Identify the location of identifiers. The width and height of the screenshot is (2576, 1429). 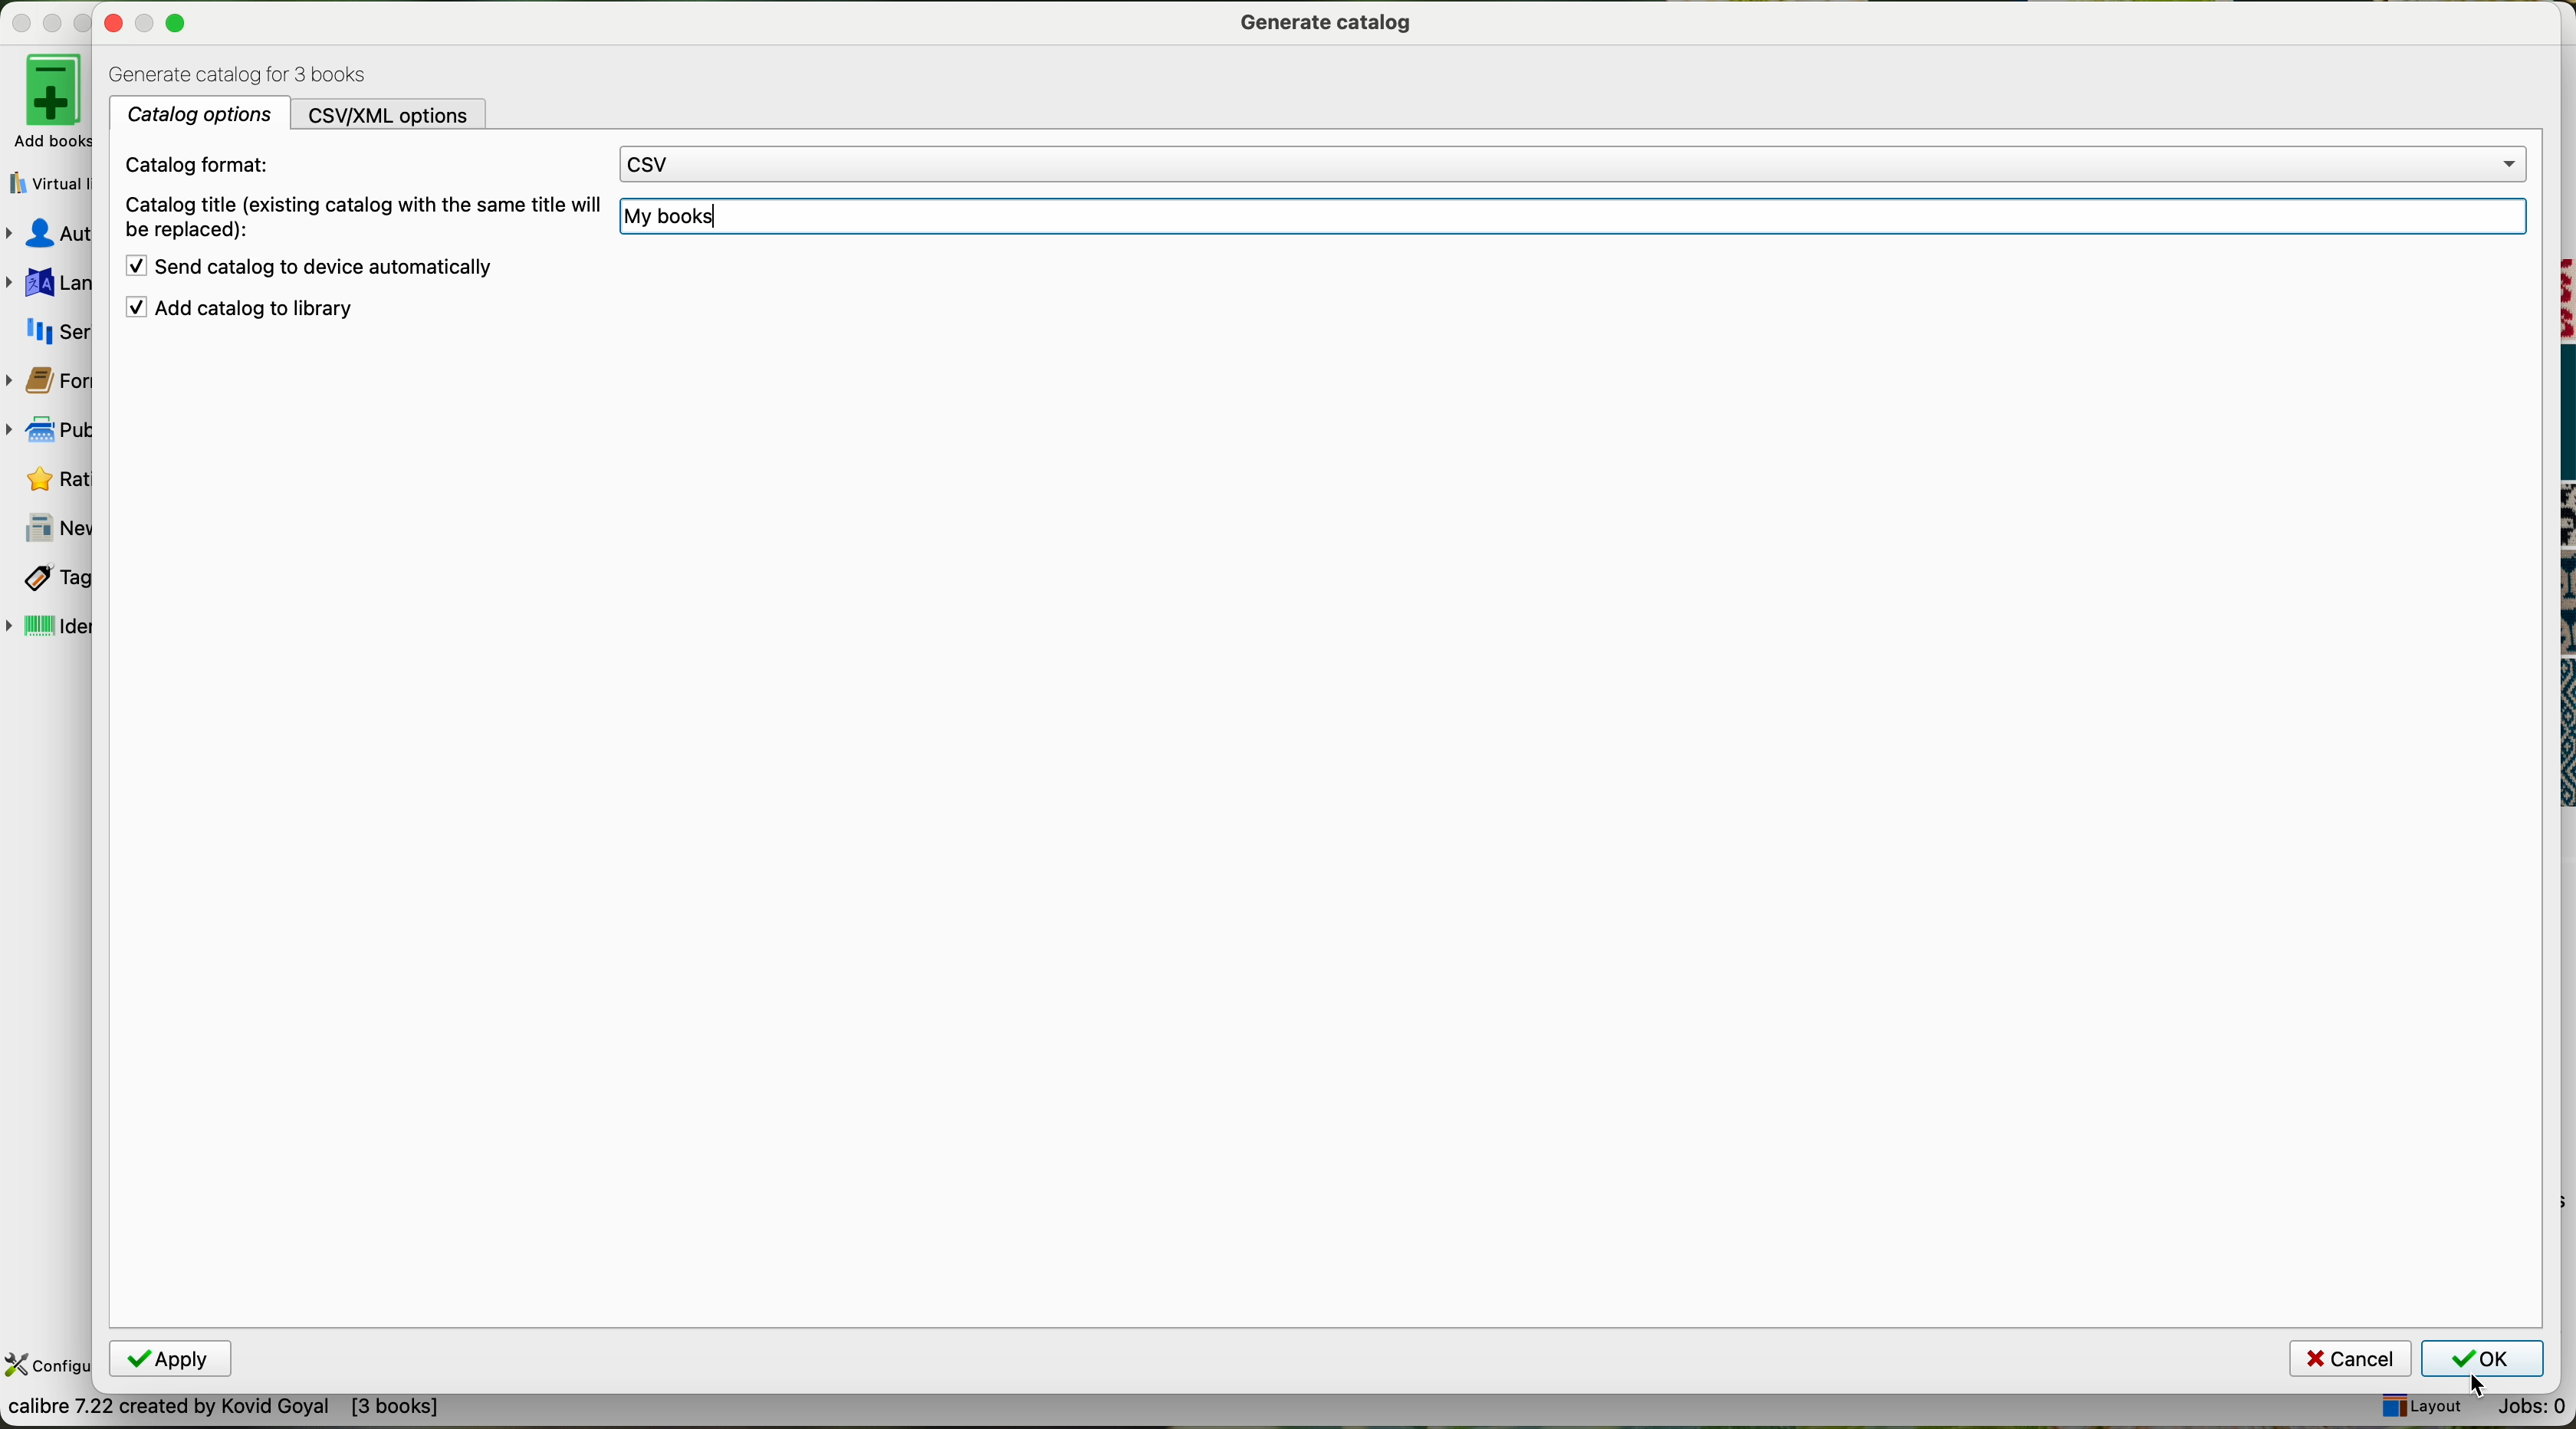
(55, 626).